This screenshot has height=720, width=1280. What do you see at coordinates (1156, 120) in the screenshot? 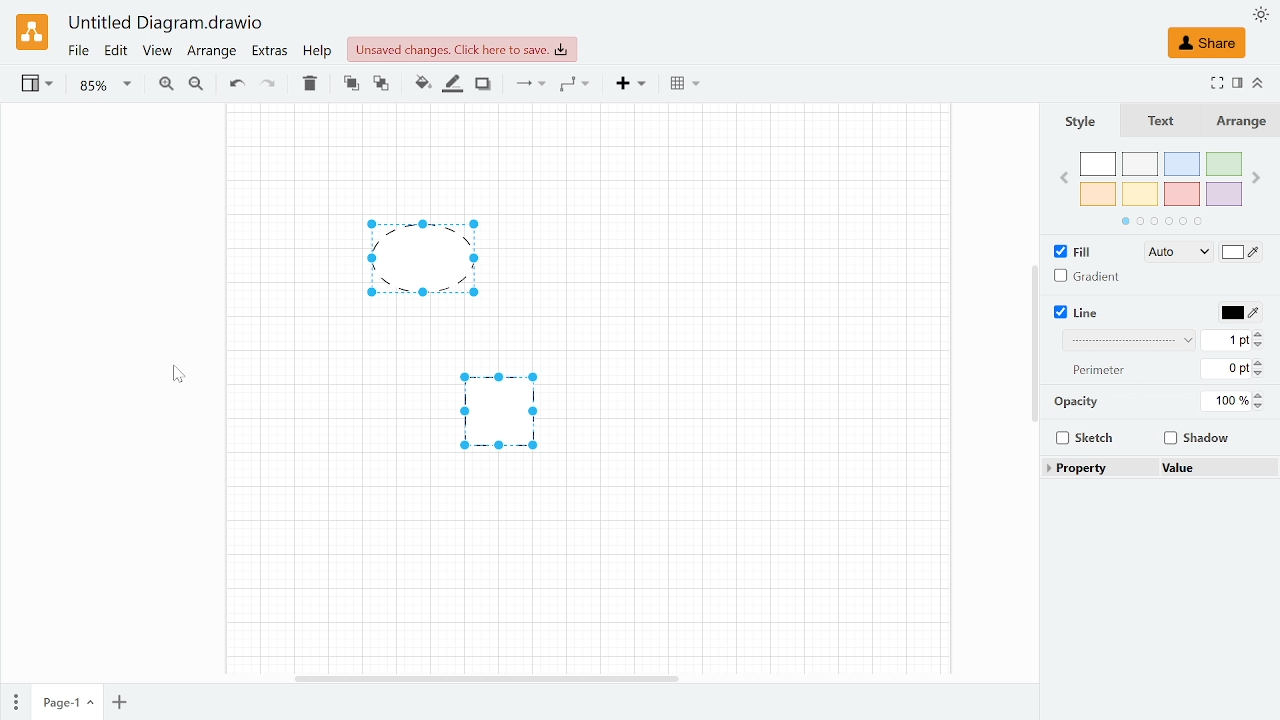
I see `text` at bounding box center [1156, 120].